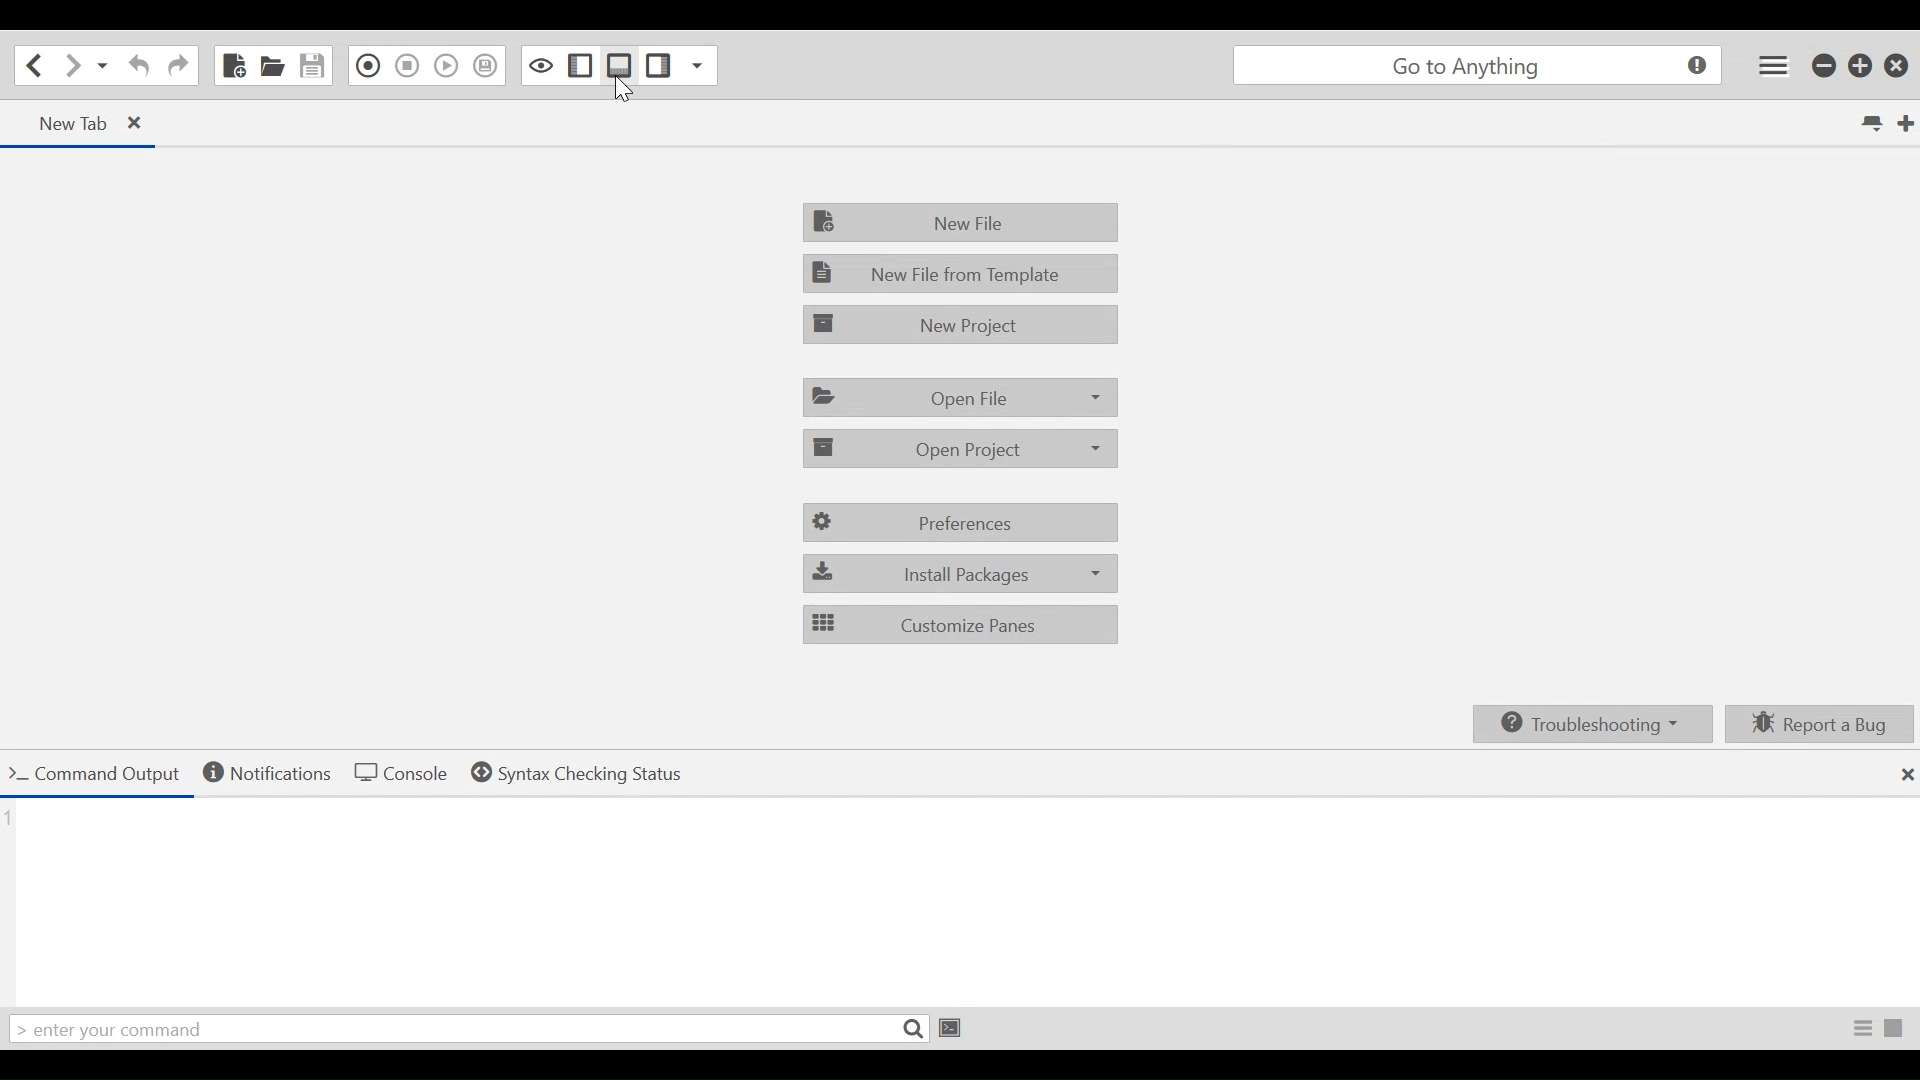  Describe the element at coordinates (959, 399) in the screenshot. I see `Open File` at that location.